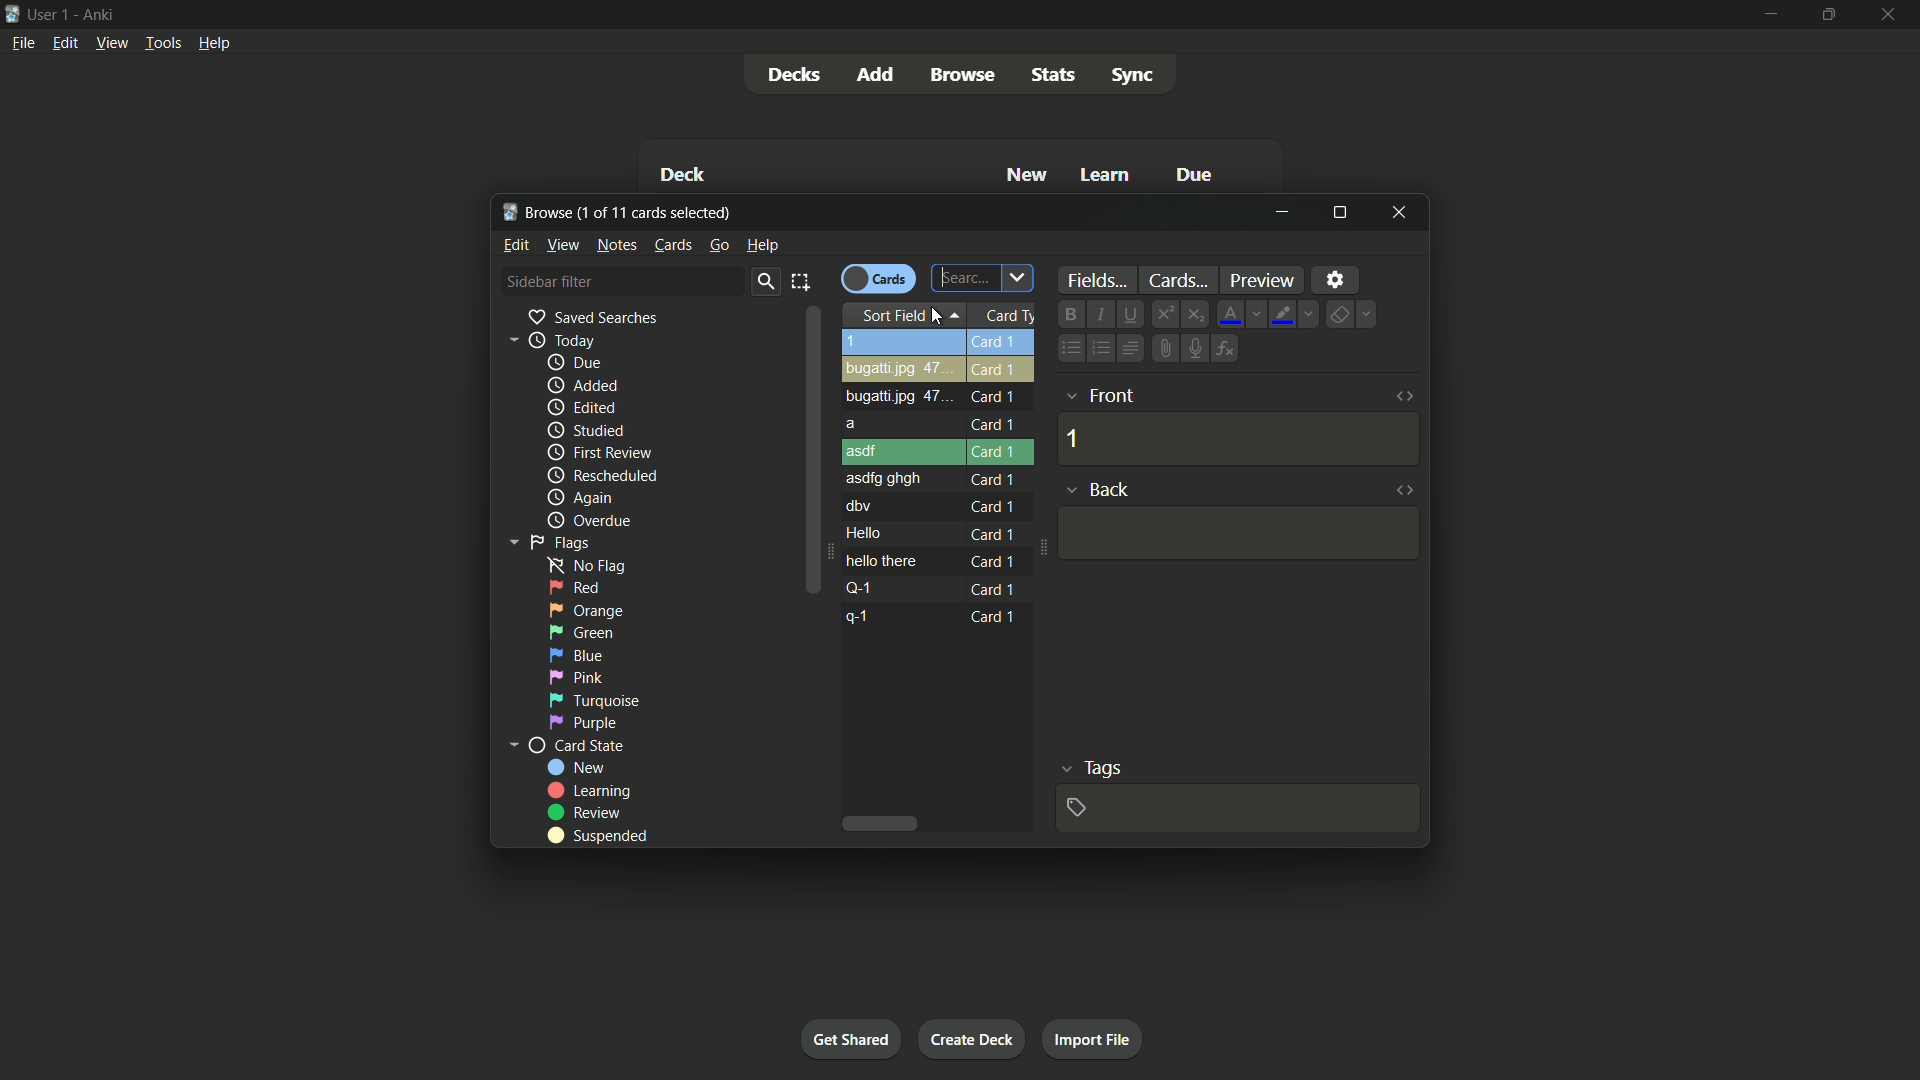 Image resolution: width=1920 pixels, height=1080 pixels. Describe the element at coordinates (1763, 15) in the screenshot. I see `minimize` at that location.